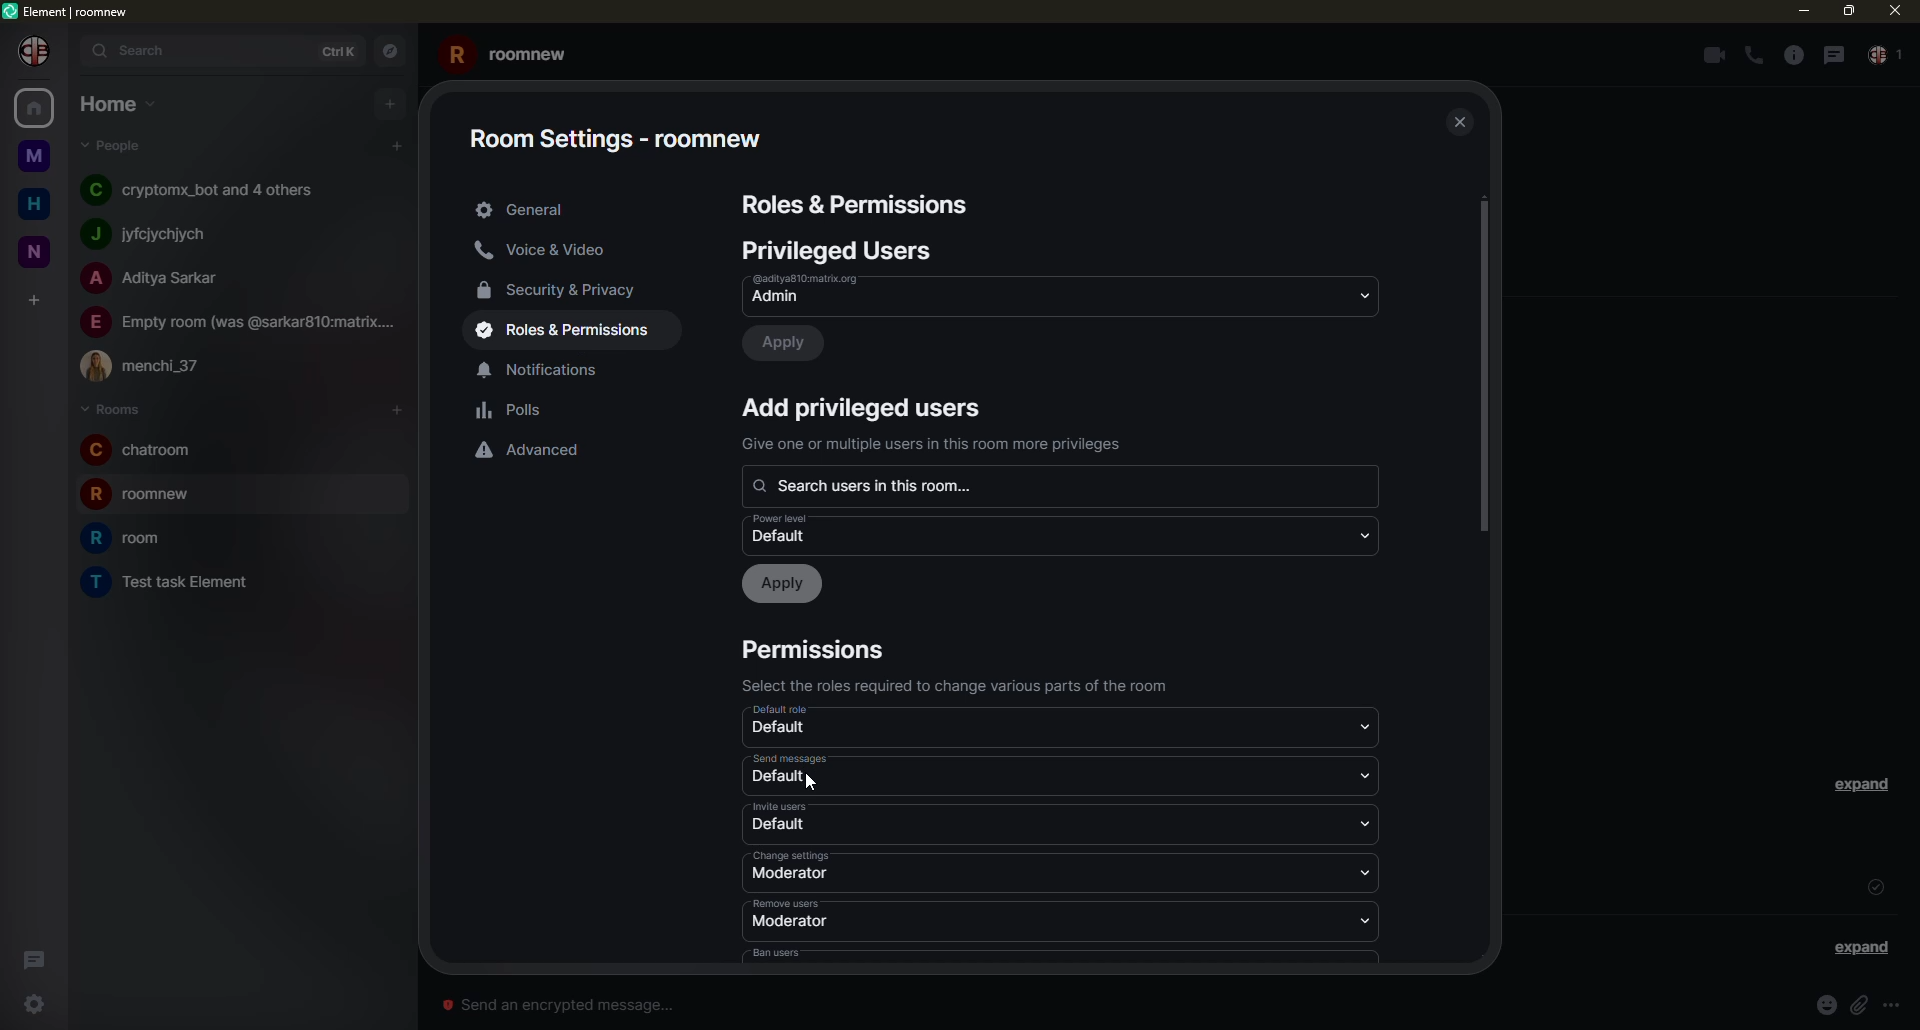 Image resolution: width=1920 pixels, height=1030 pixels. Describe the element at coordinates (865, 406) in the screenshot. I see `add` at that location.